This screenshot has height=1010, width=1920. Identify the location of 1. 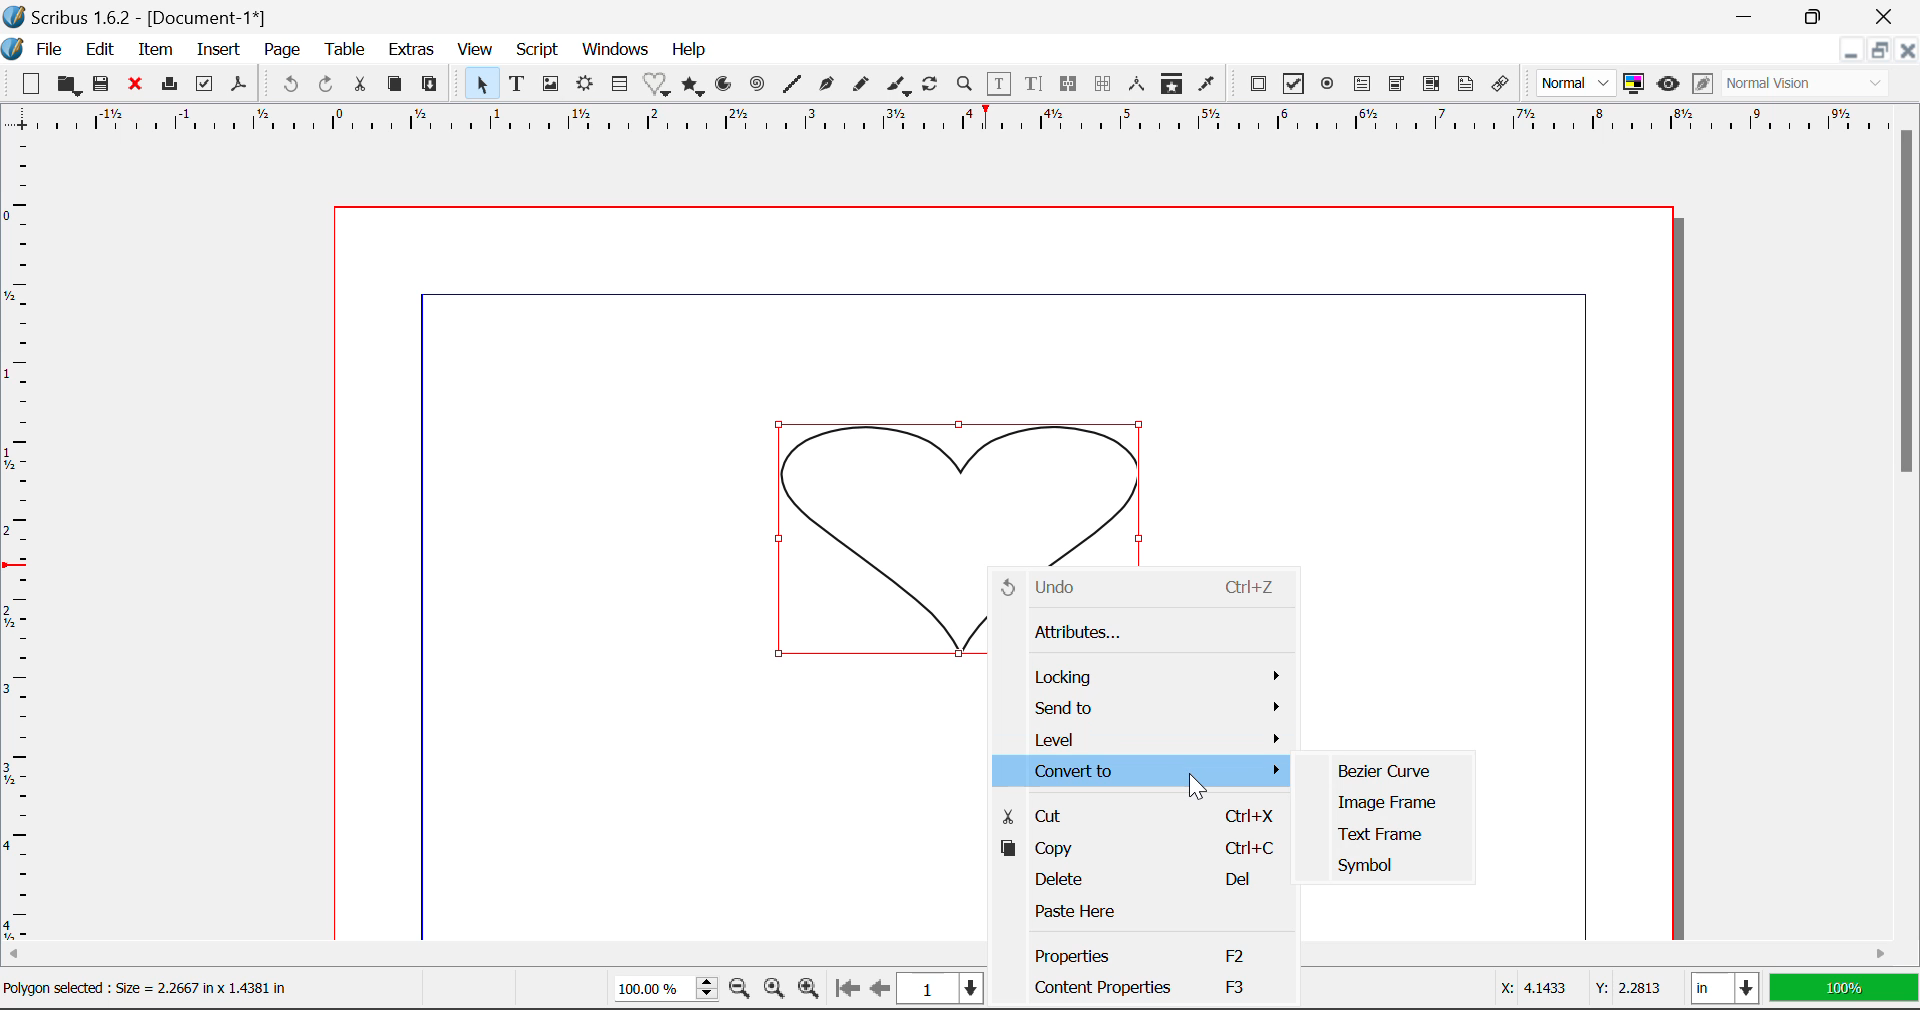
(940, 990).